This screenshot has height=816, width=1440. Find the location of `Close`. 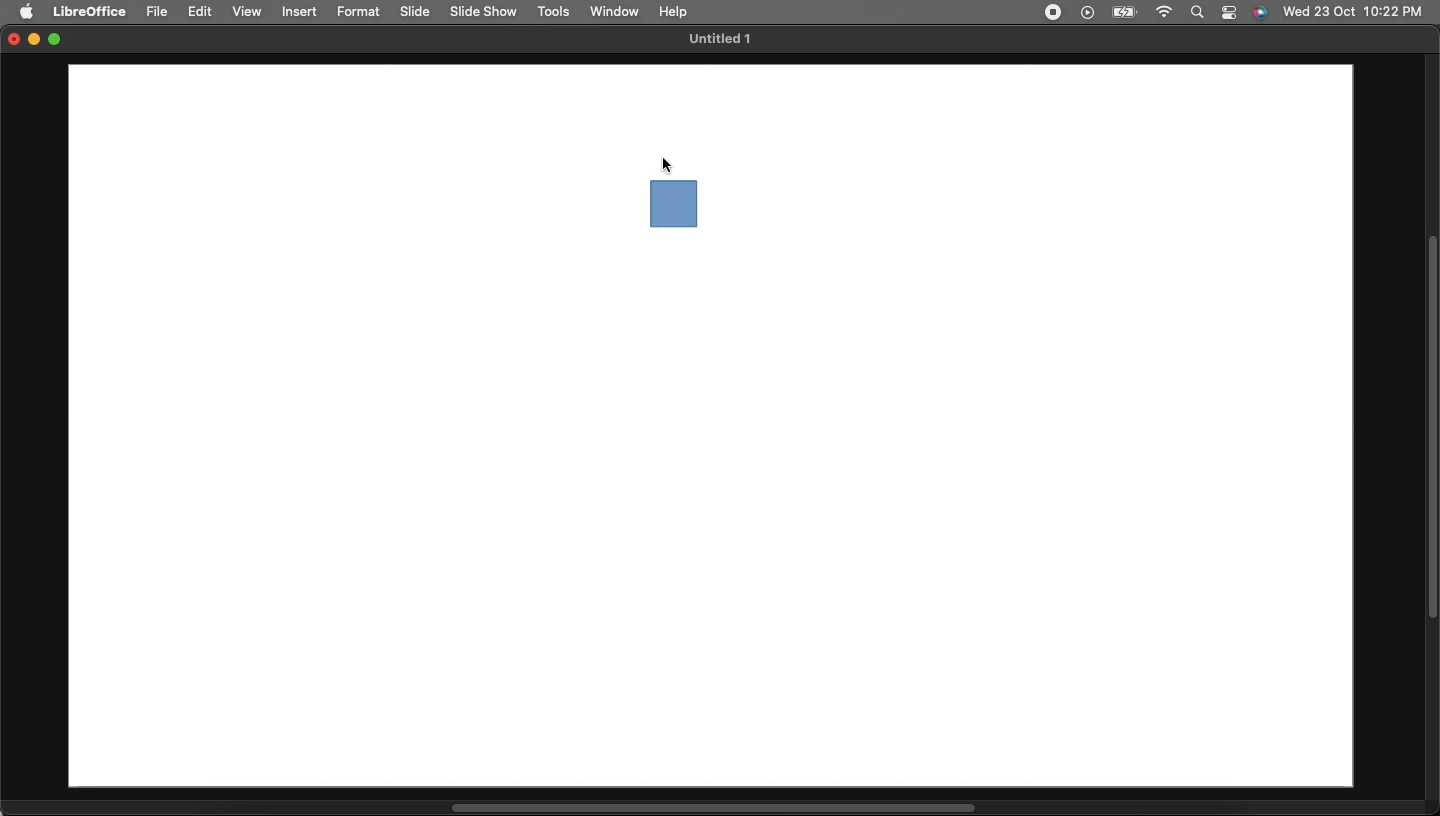

Close is located at coordinates (10, 41).